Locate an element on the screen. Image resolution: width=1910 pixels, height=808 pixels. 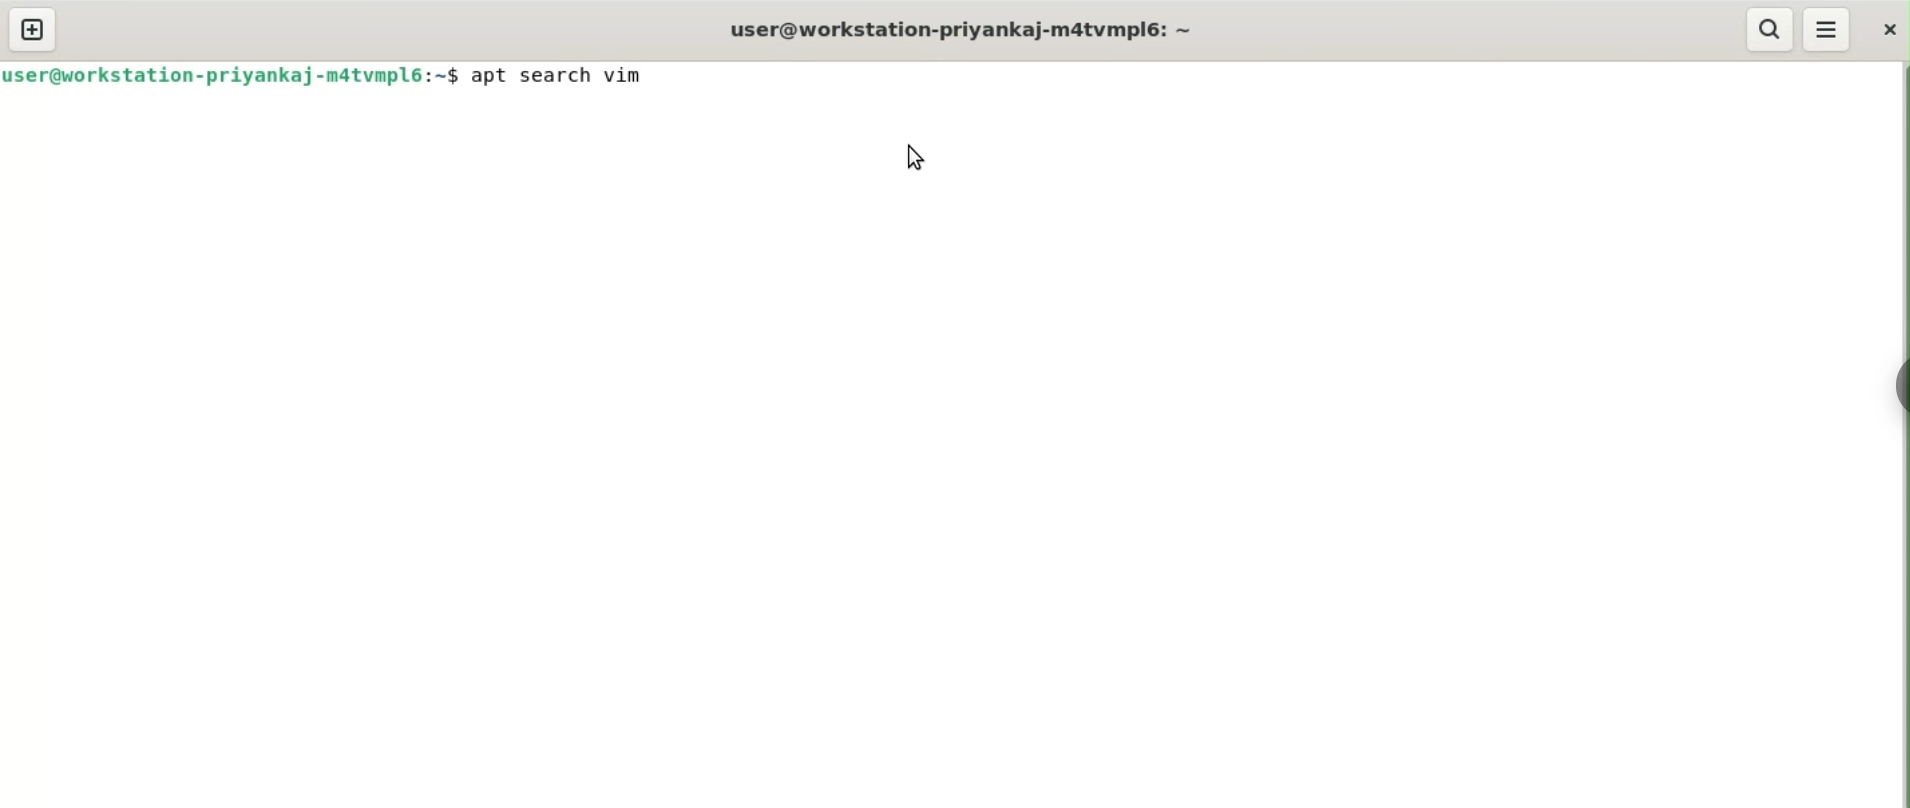
close is located at coordinates (1893, 25).